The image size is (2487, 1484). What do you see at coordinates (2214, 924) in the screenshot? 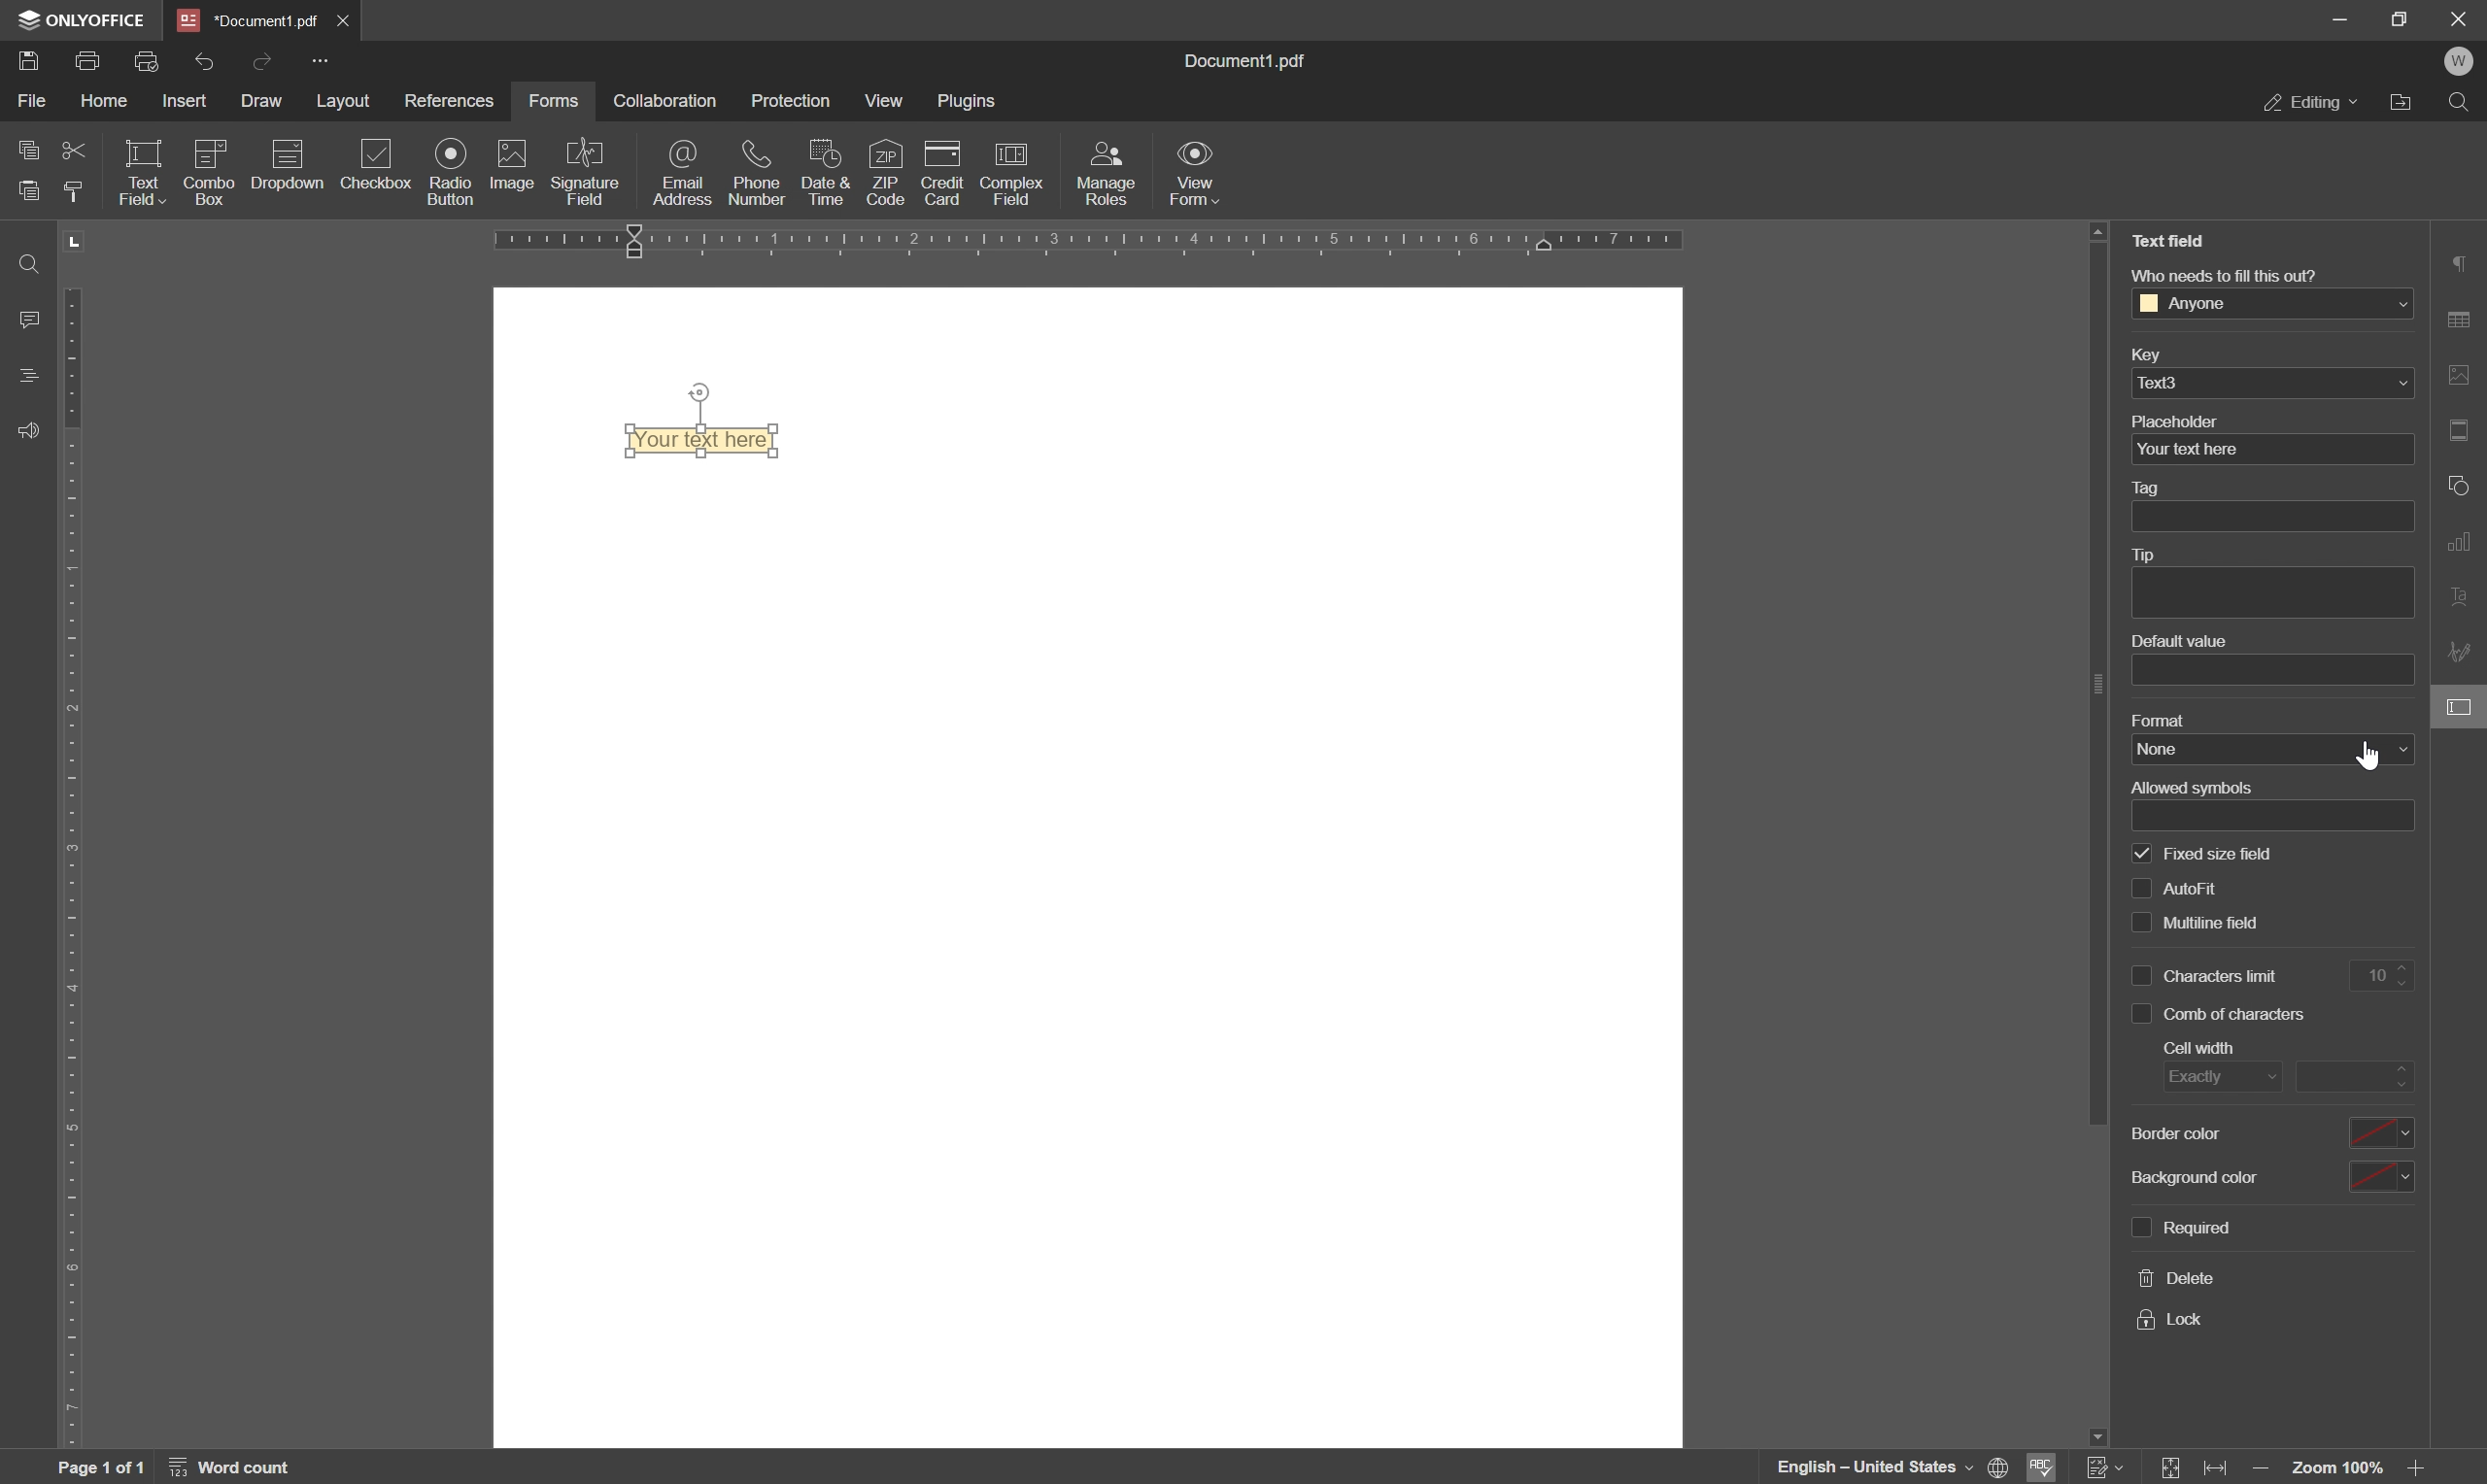
I see `multiline field` at bounding box center [2214, 924].